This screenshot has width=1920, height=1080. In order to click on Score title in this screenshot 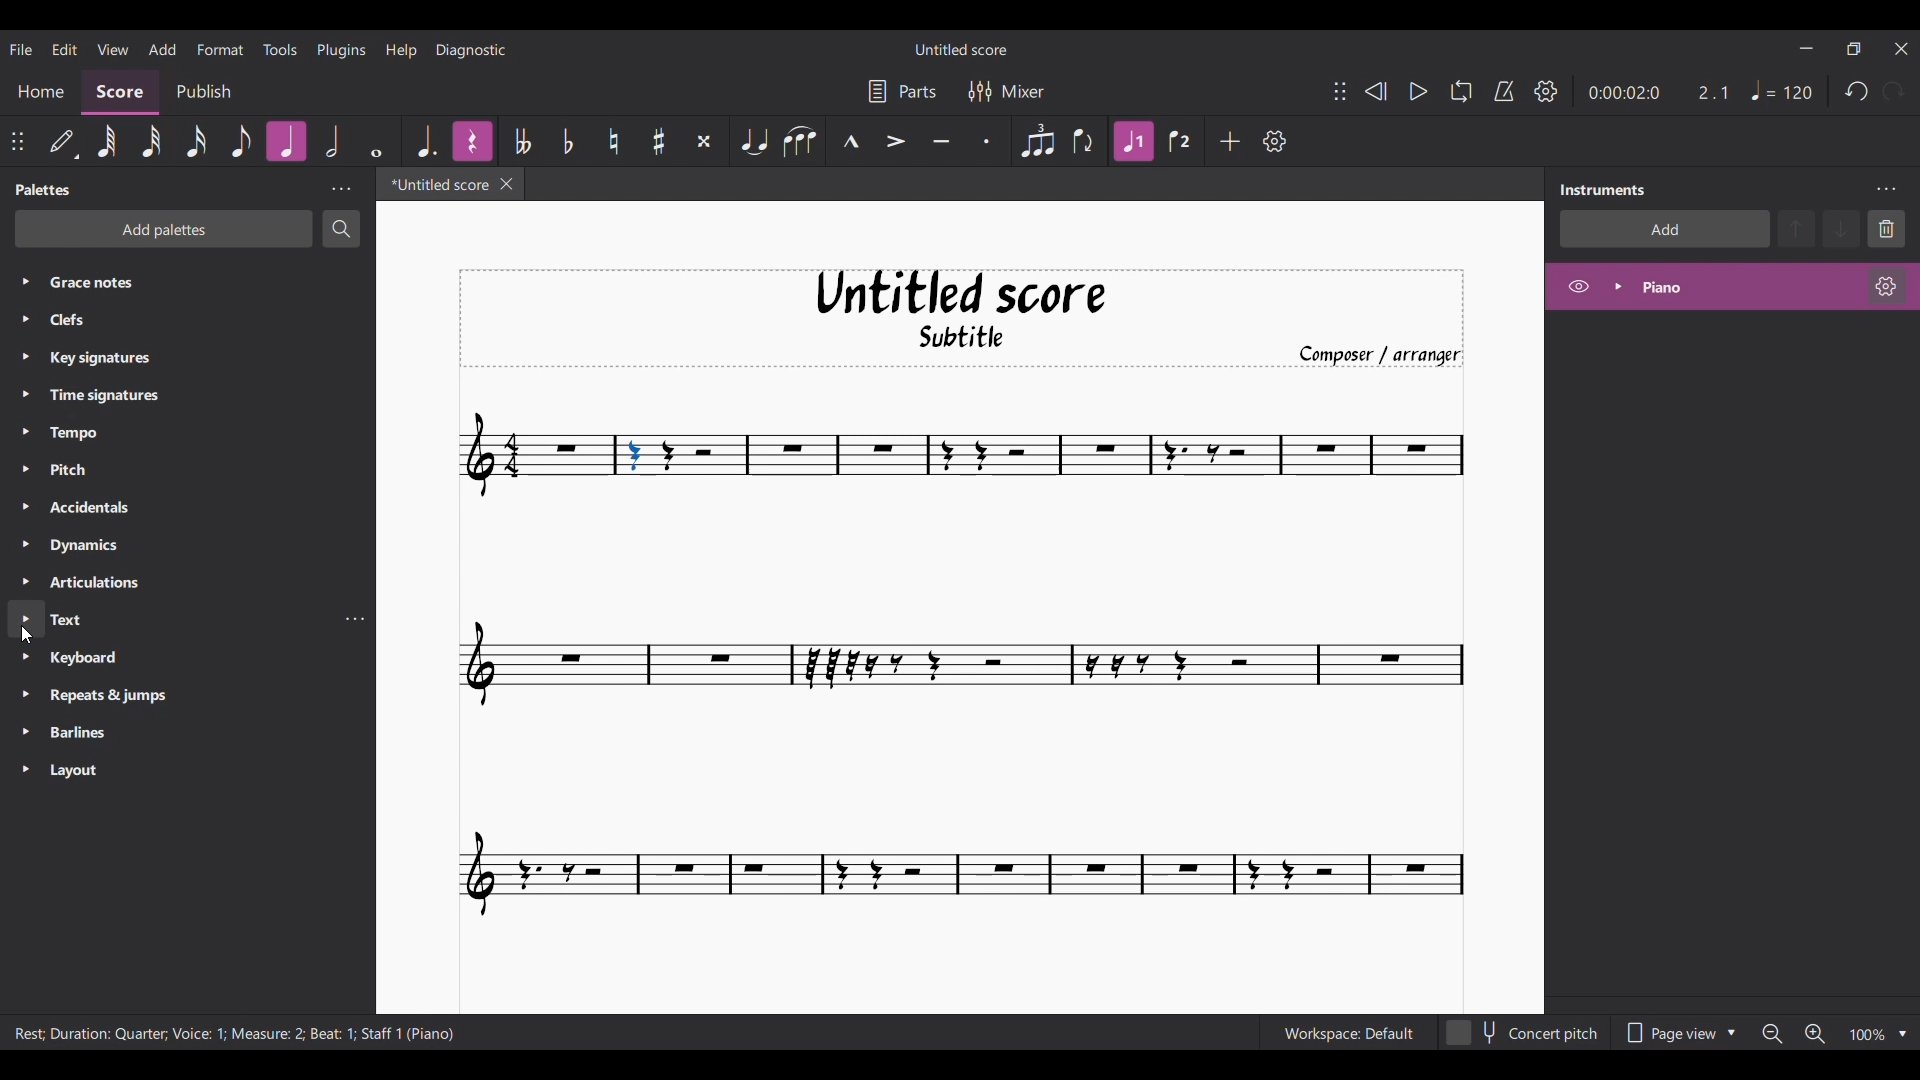, I will do `click(959, 48)`.